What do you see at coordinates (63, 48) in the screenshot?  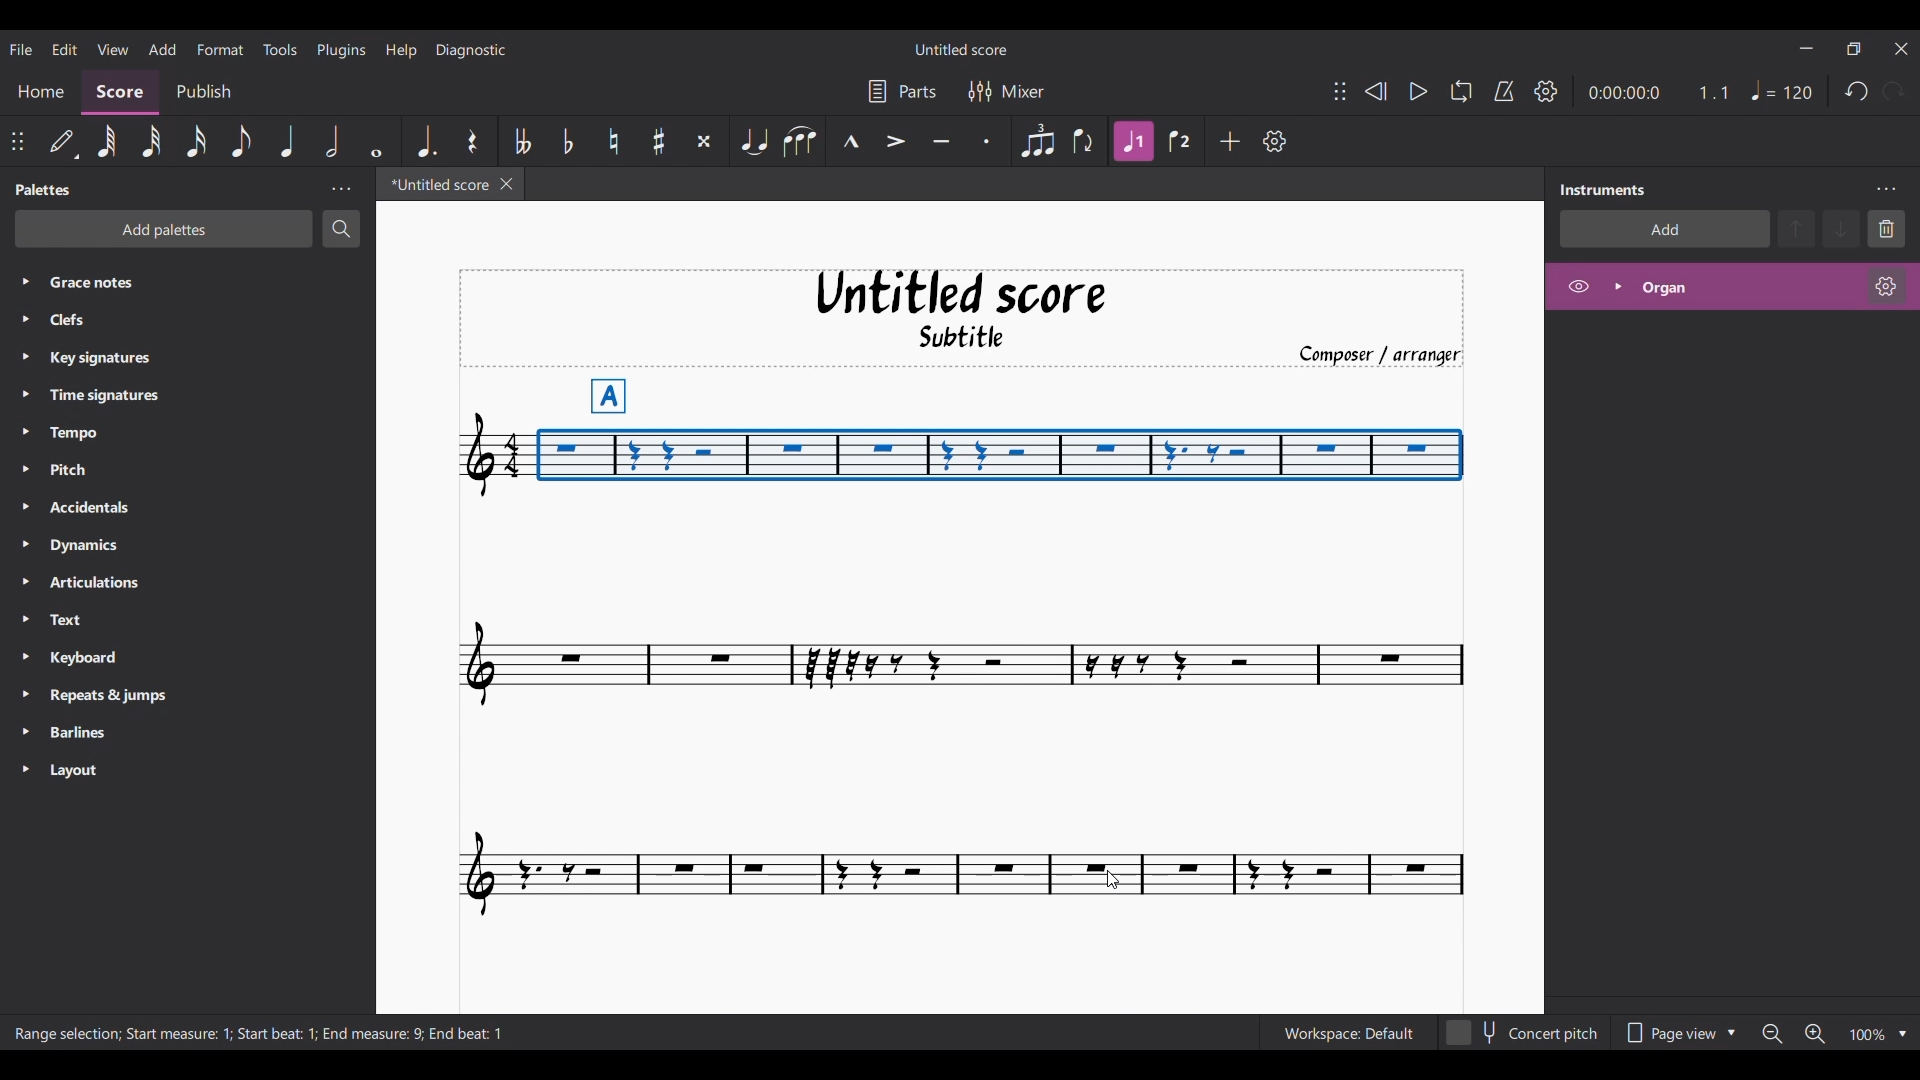 I see `Edit menu` at bounding box center [63, 48].